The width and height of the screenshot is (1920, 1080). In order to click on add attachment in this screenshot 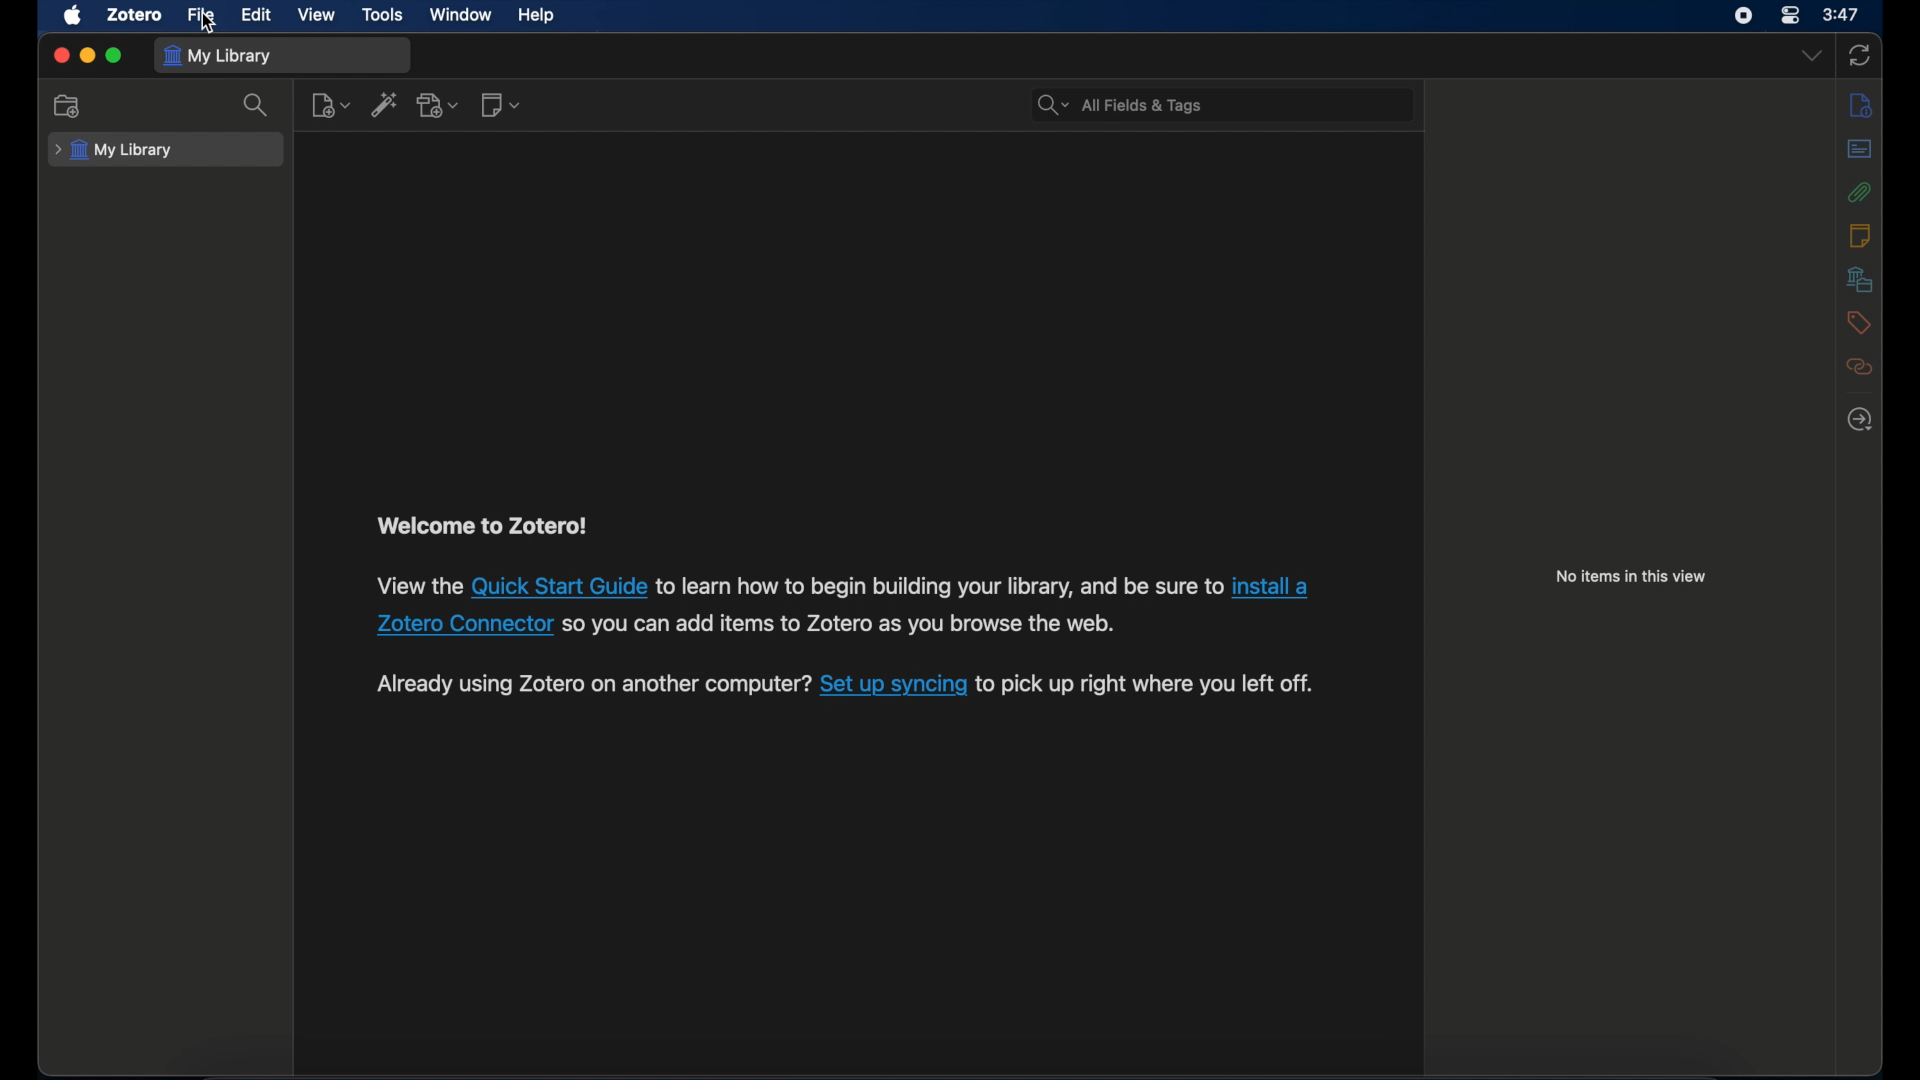, I will do `click(439, 105)`.